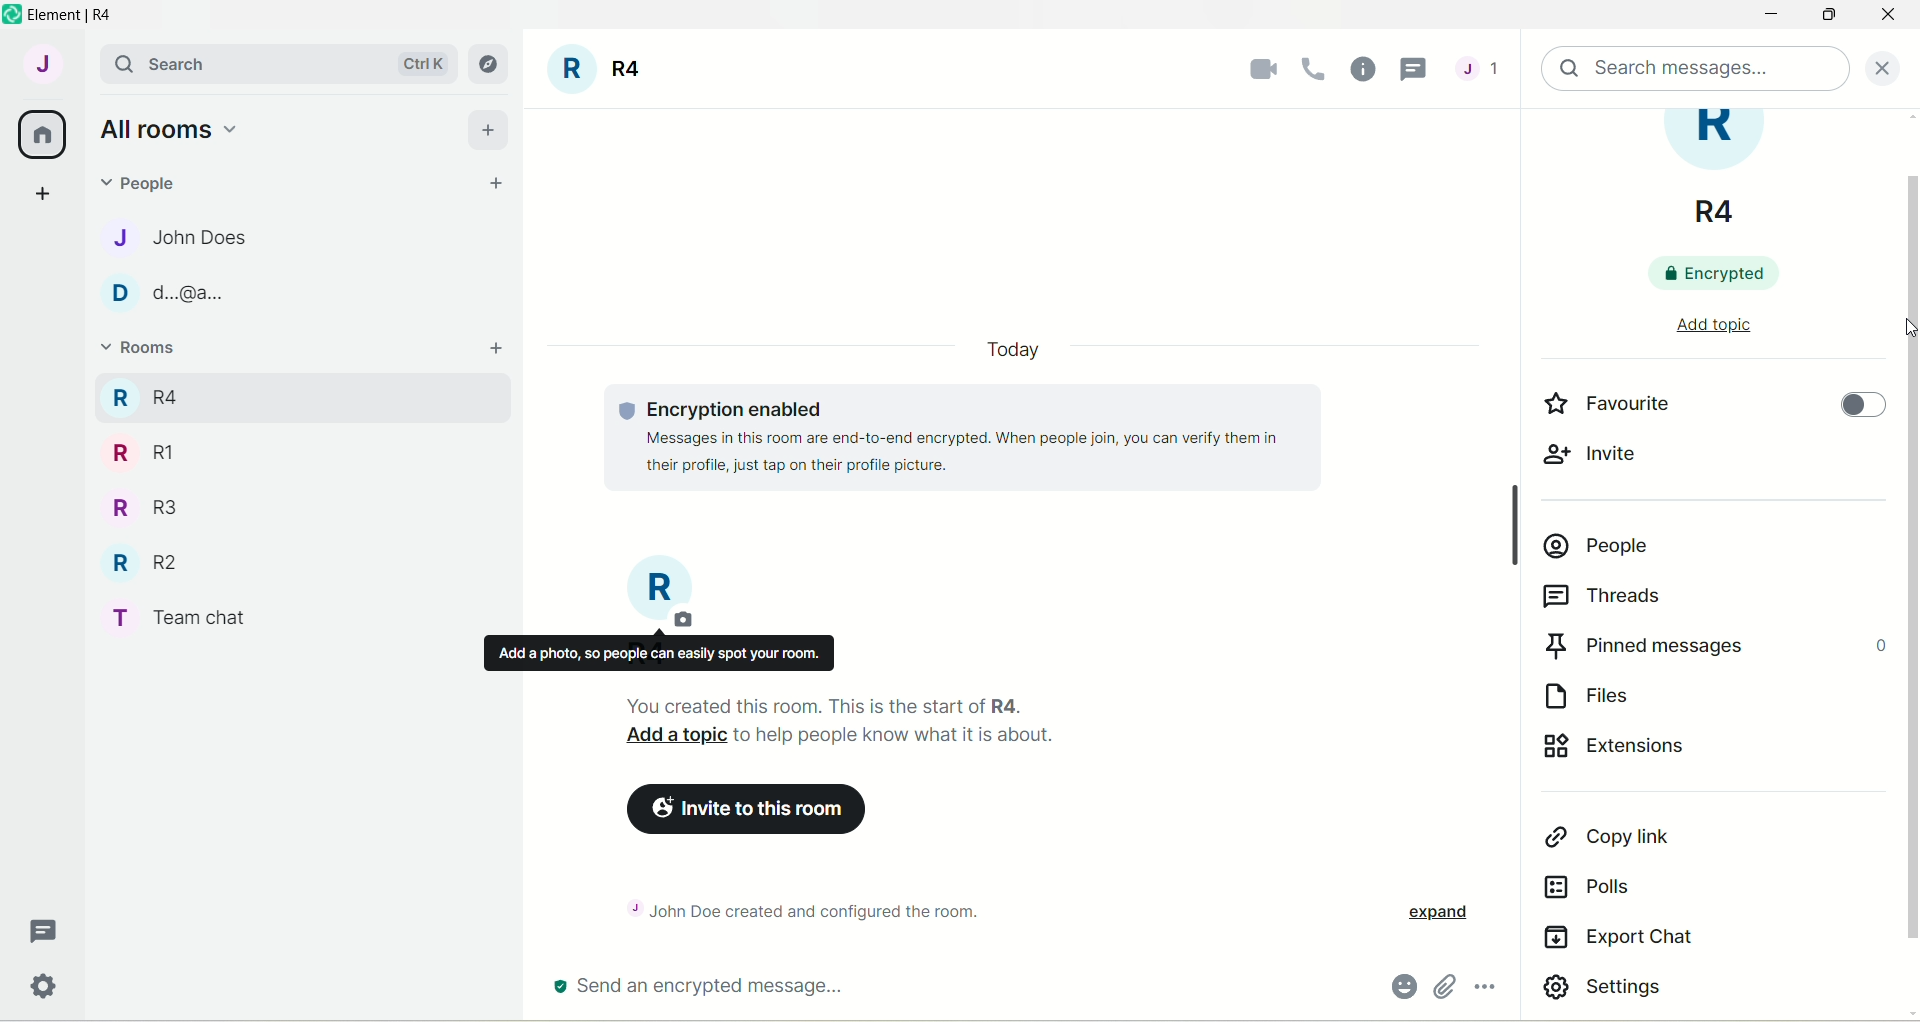 Image resolution: width=1920 pixels, height=1022 pixels. I want to click on room title, so click(1726, 170).